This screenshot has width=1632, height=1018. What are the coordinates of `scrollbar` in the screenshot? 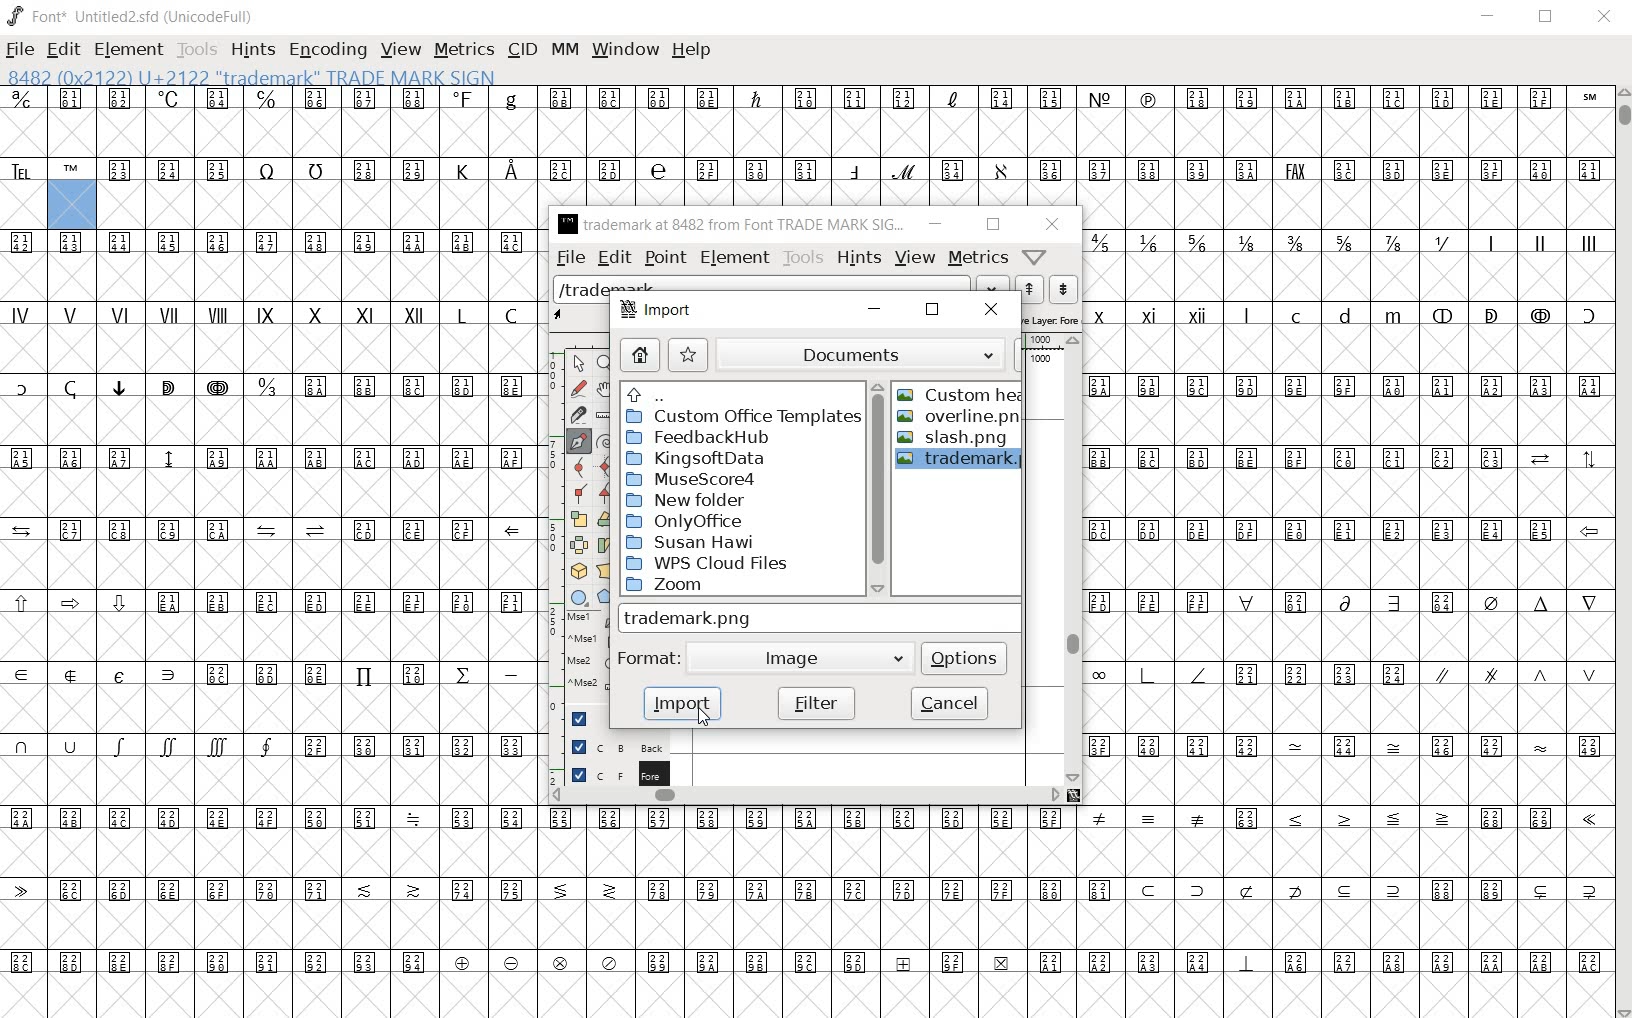 It's located at (806, 797).